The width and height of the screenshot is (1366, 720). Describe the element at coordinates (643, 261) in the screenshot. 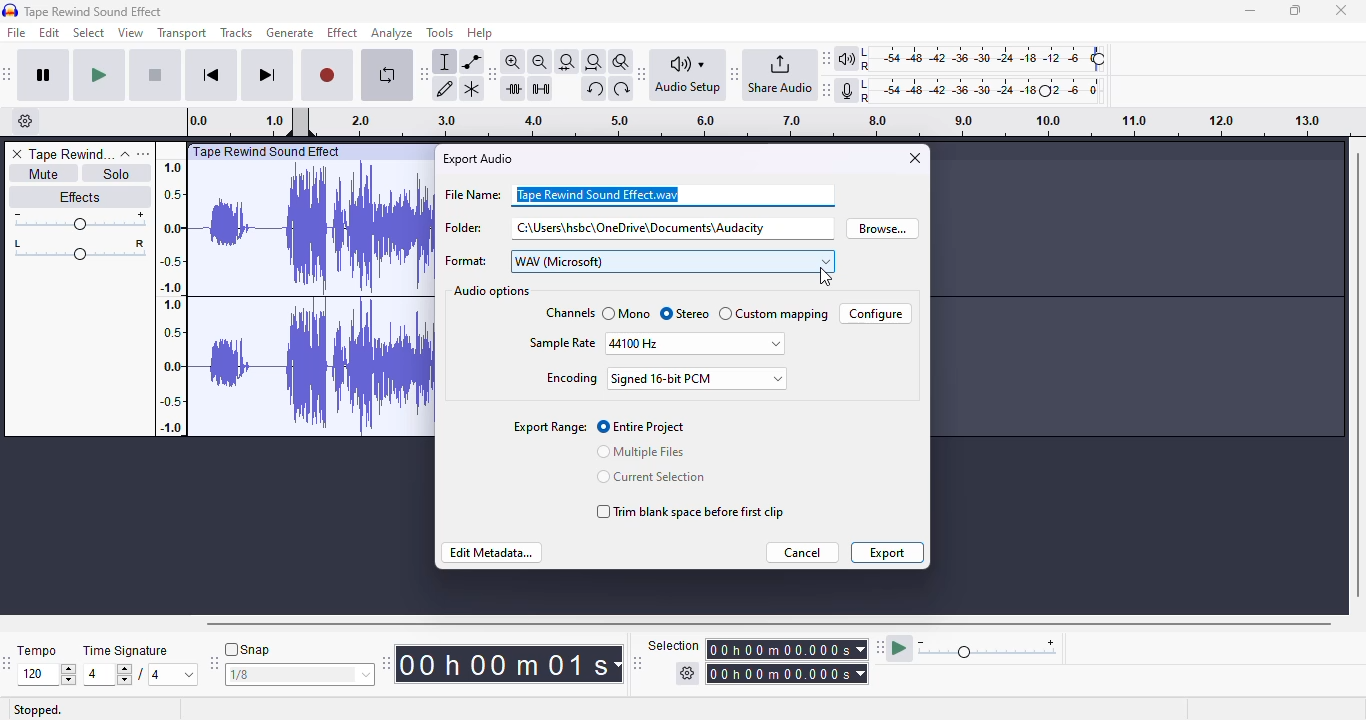

I see `format` at that location.